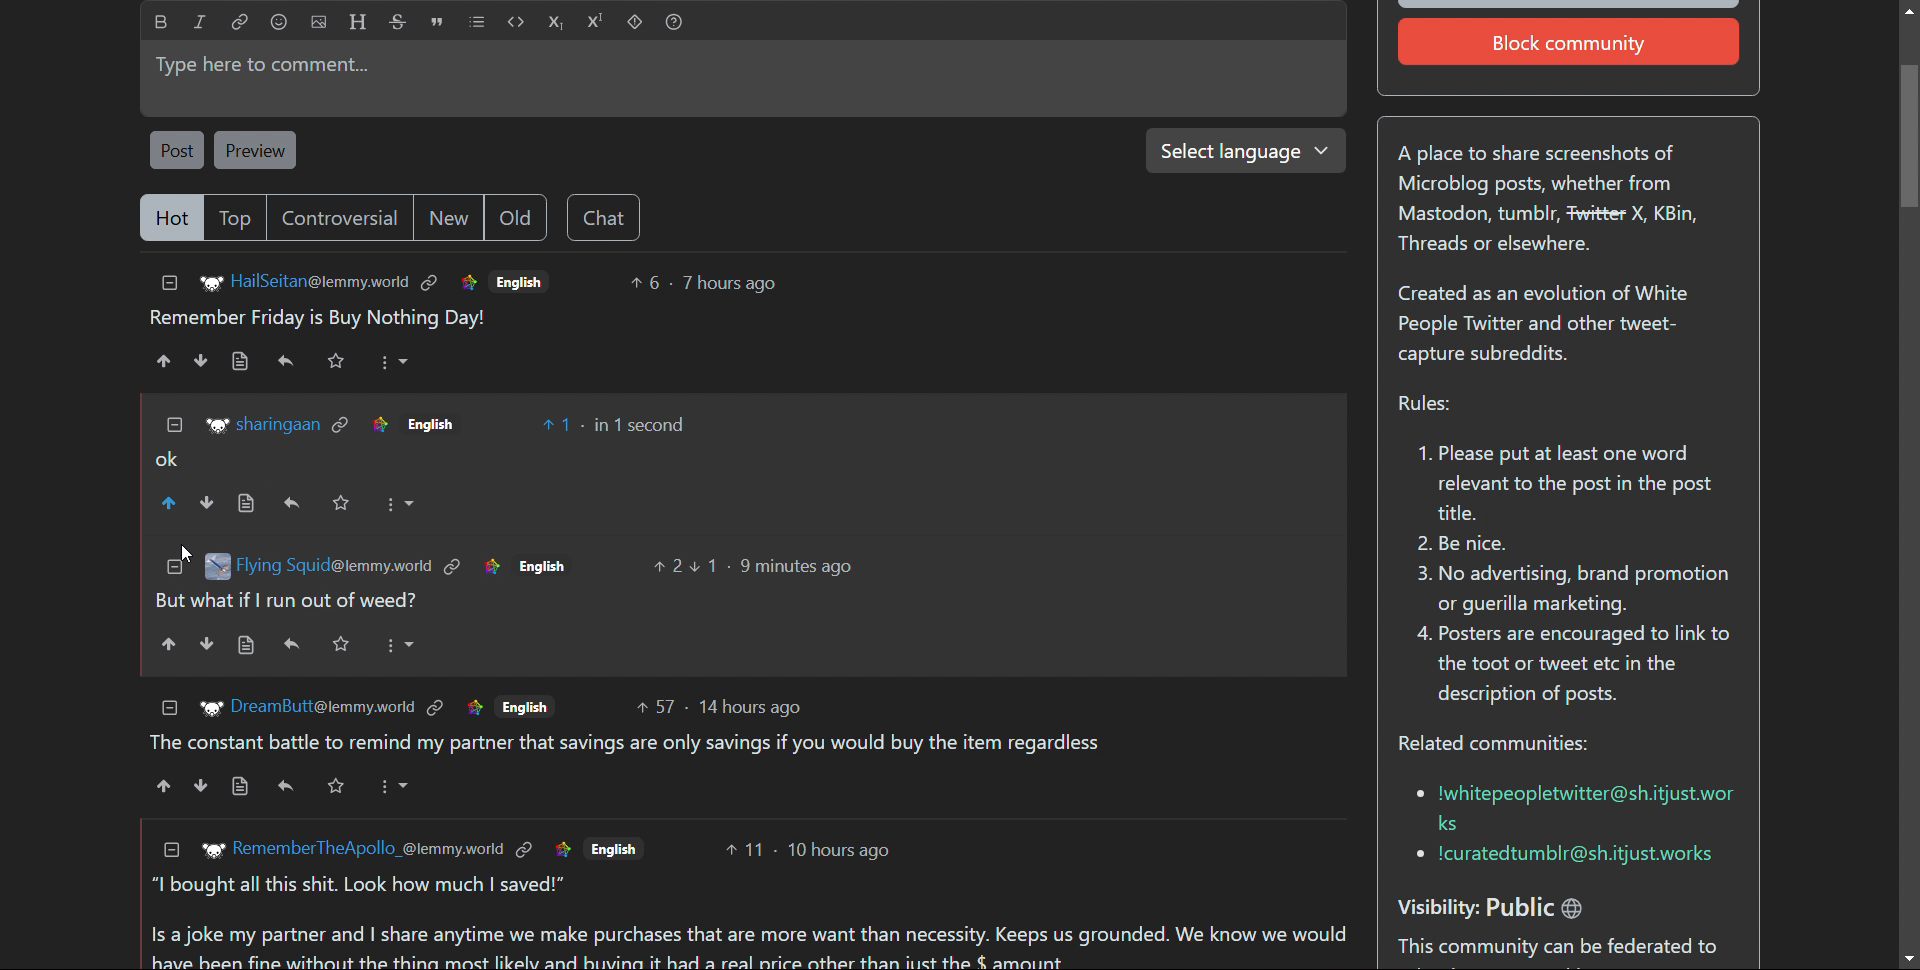  I want to click on favorite, so click(347, 504).